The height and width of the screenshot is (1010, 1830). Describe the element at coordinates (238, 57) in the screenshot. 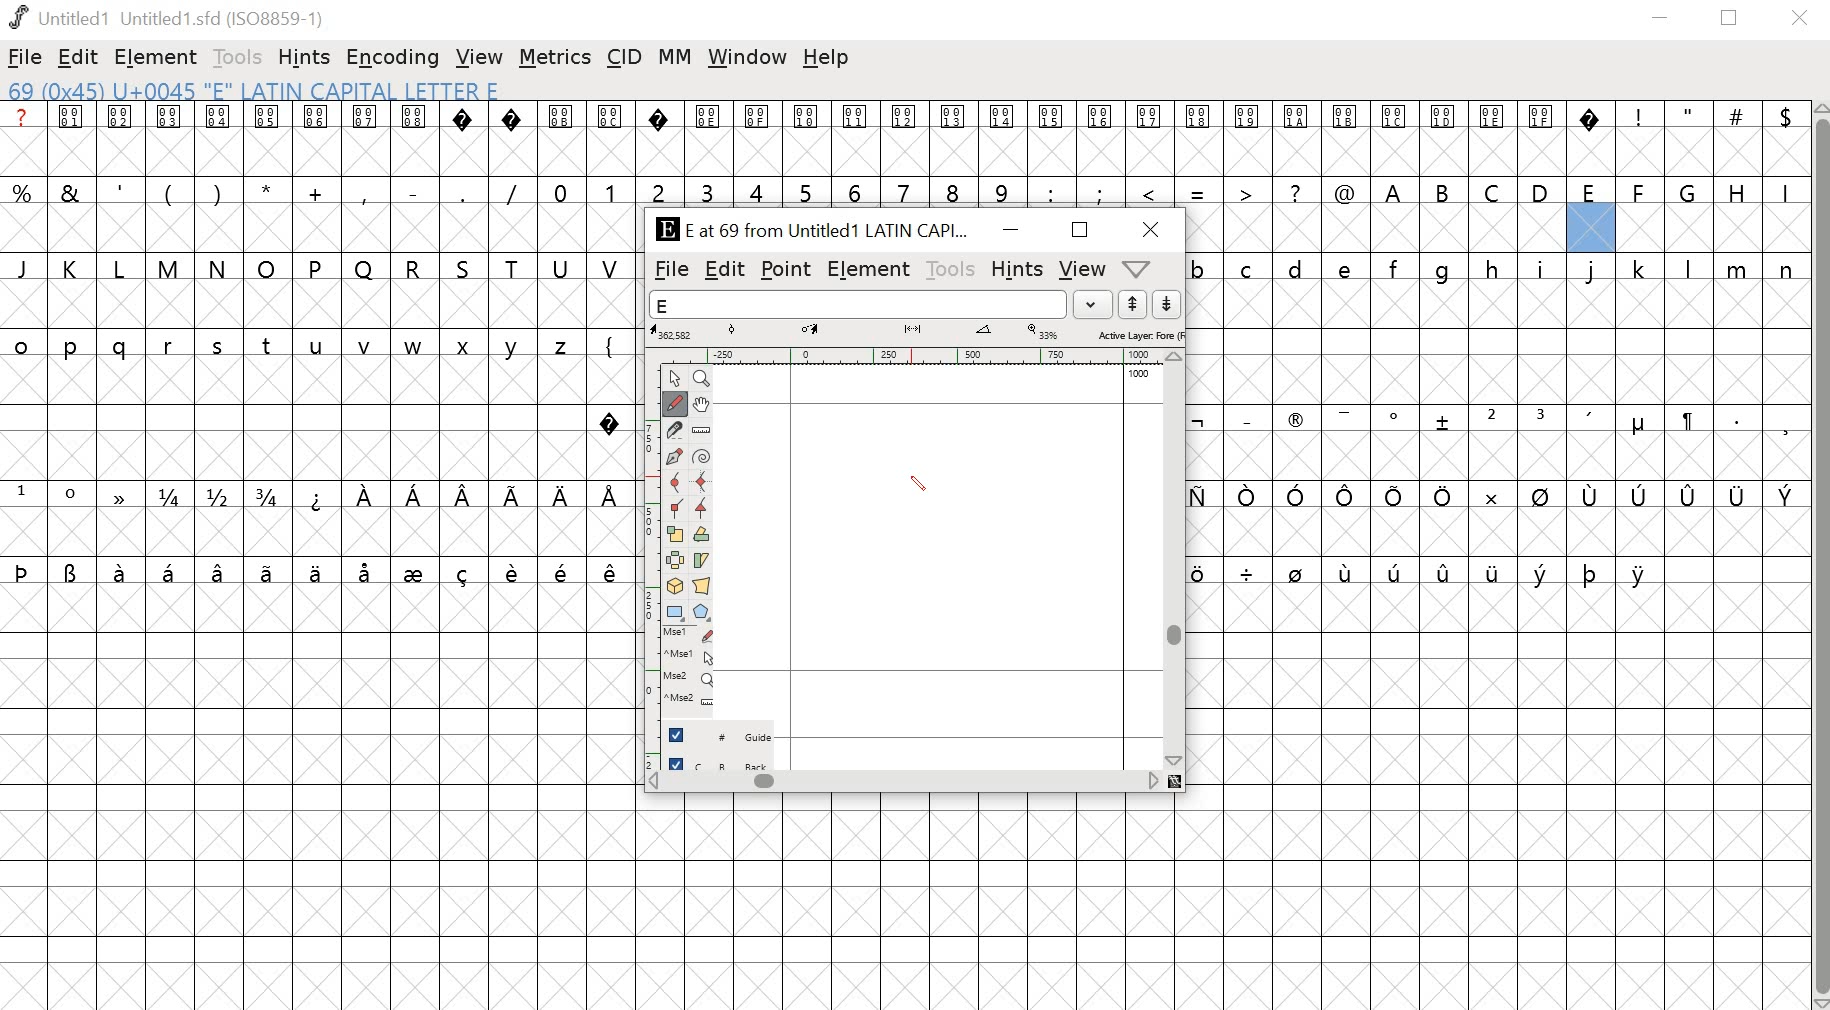

I see `tools` at that location.